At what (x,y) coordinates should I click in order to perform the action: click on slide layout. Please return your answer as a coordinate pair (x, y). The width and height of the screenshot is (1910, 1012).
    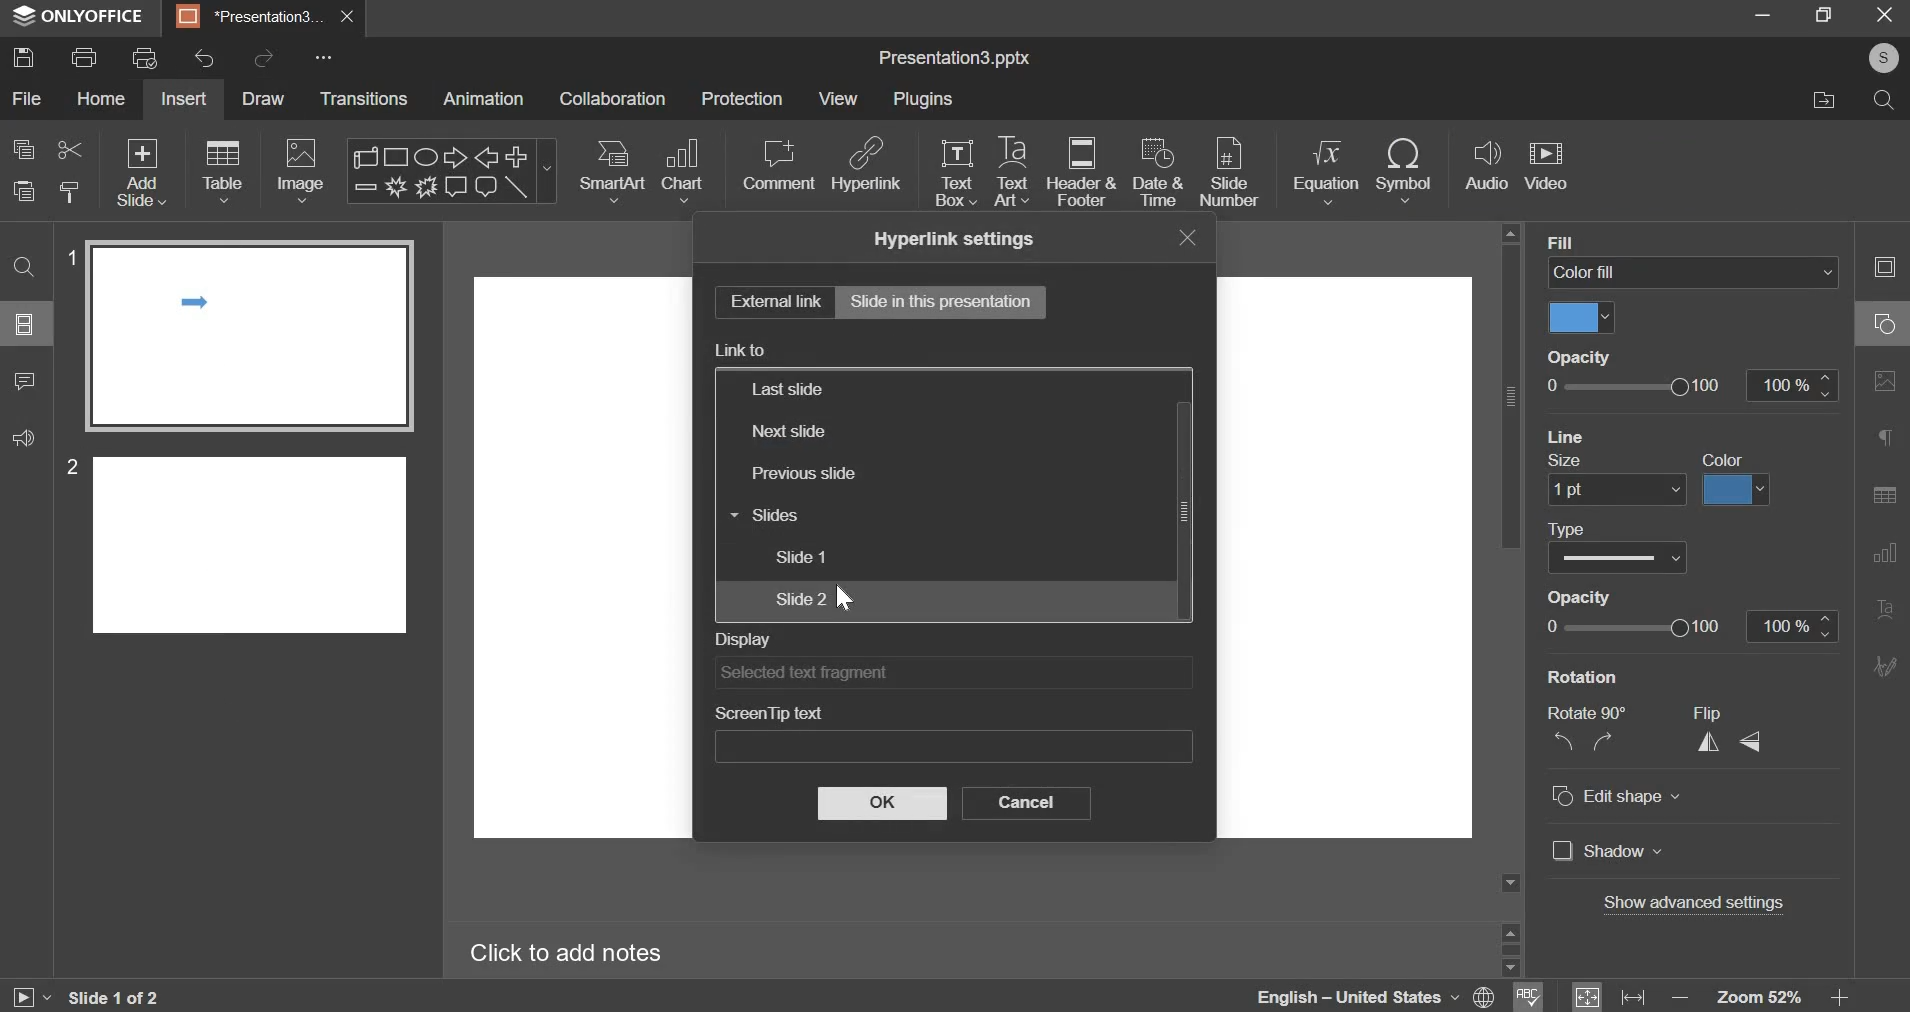
    Looking at the image, I should click on (24, 324).